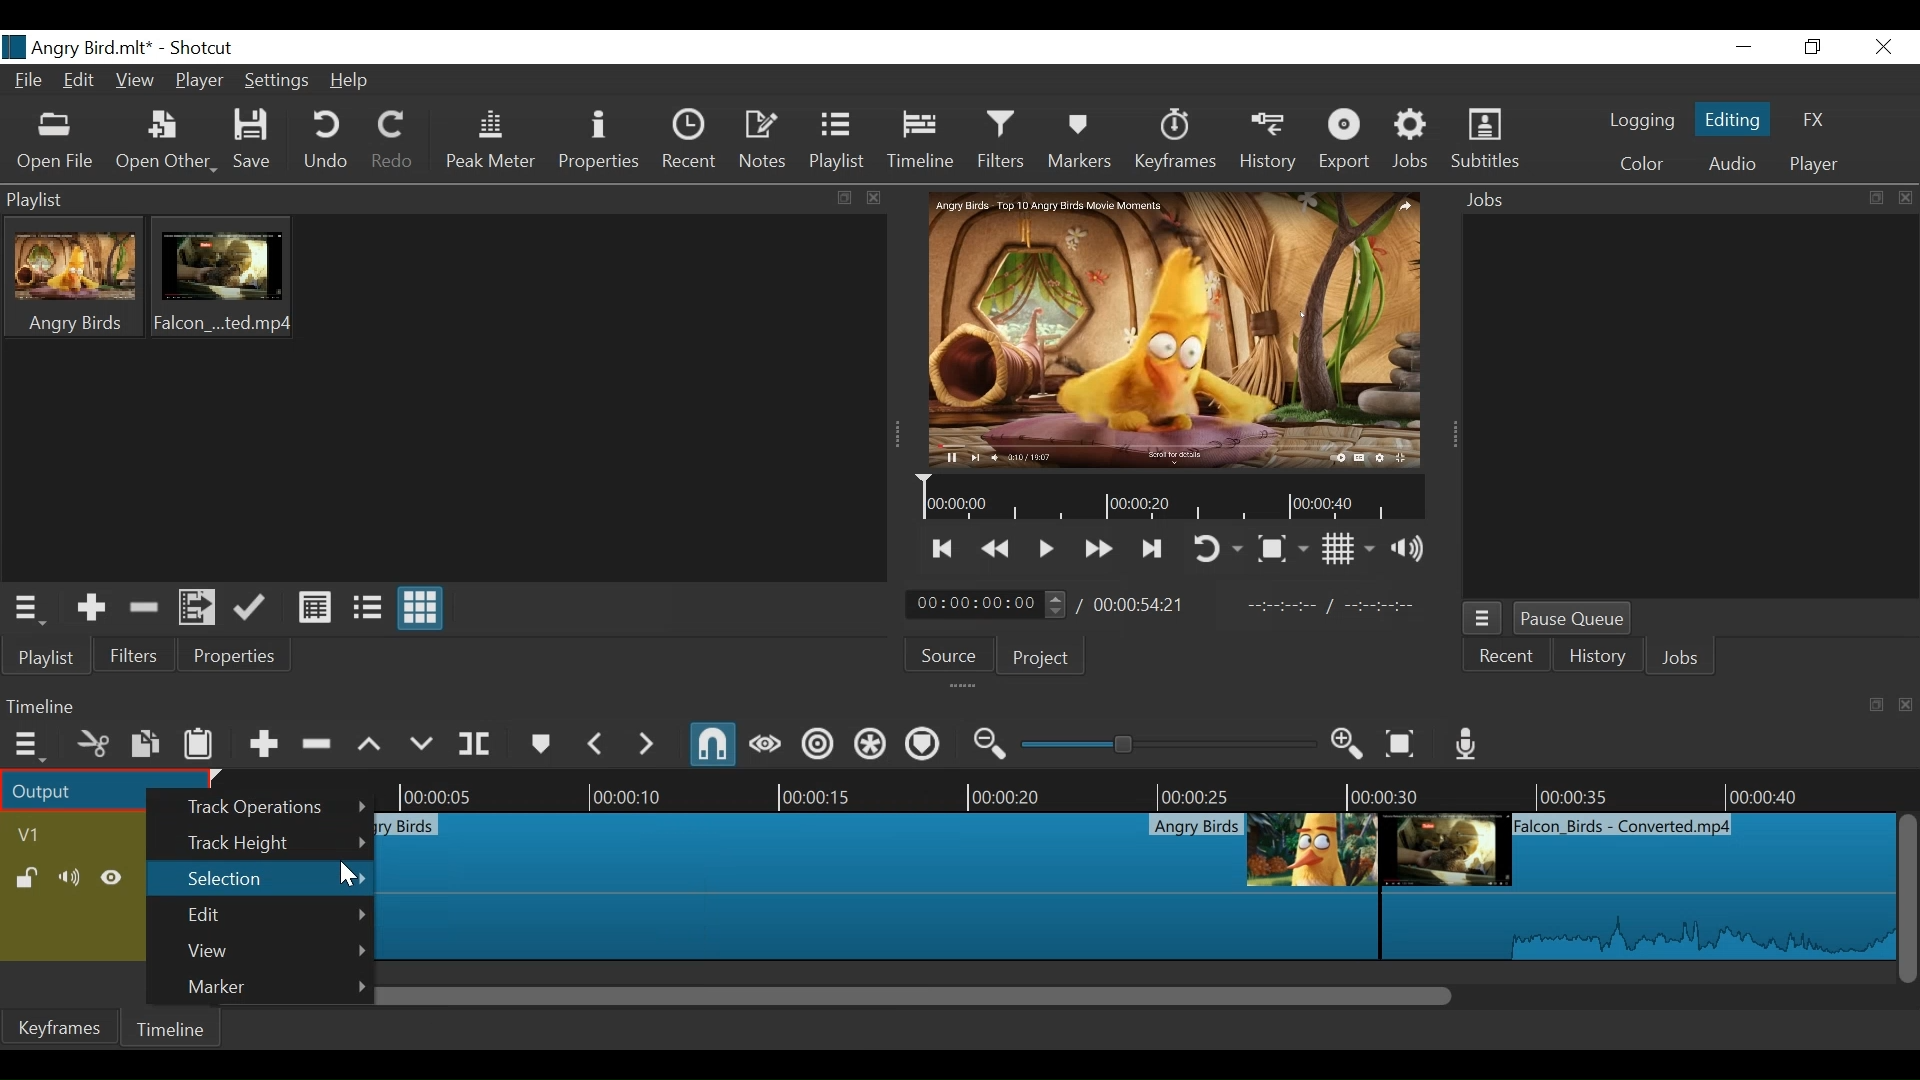 Image resolution: width=1920 pixels, height=1080 pixels. Describe the element at coordinates (1577, 620) in the screenshot. I see `Pause Queue` at that location.